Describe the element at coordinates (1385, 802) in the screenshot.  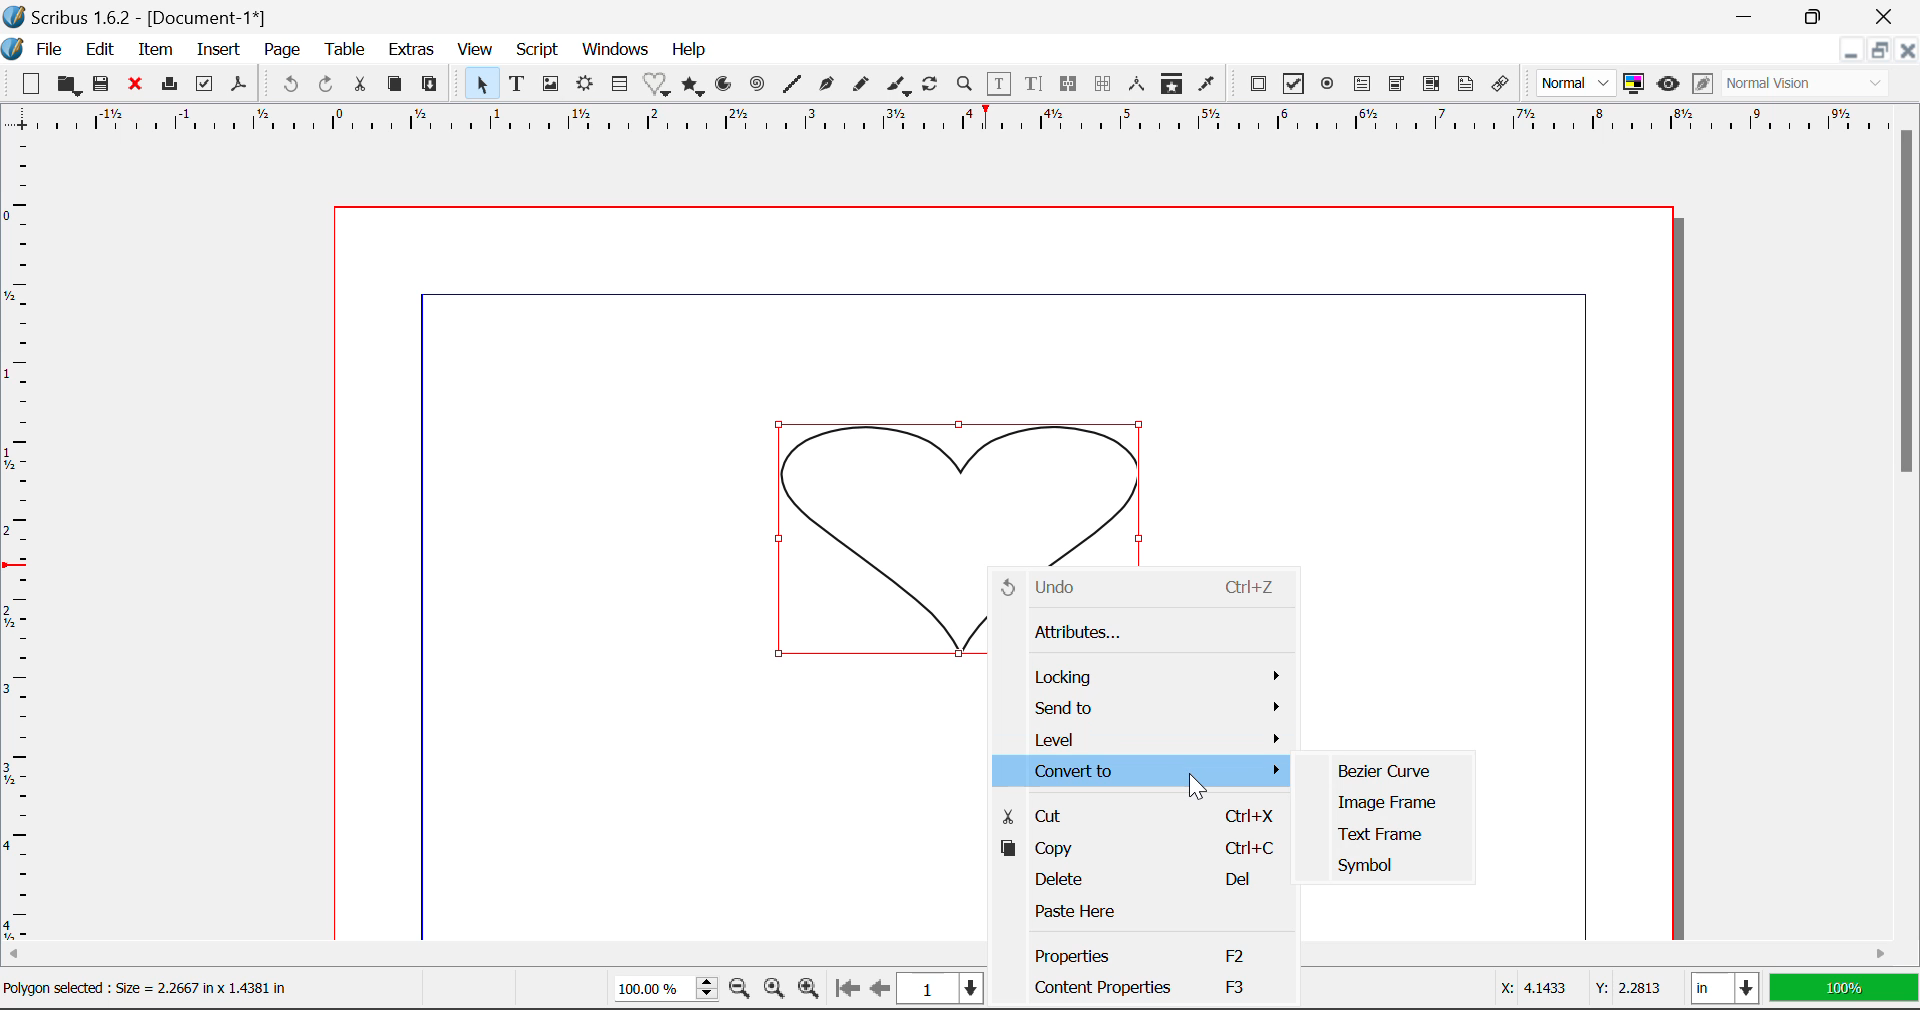
I see `Image Frame` at that location.